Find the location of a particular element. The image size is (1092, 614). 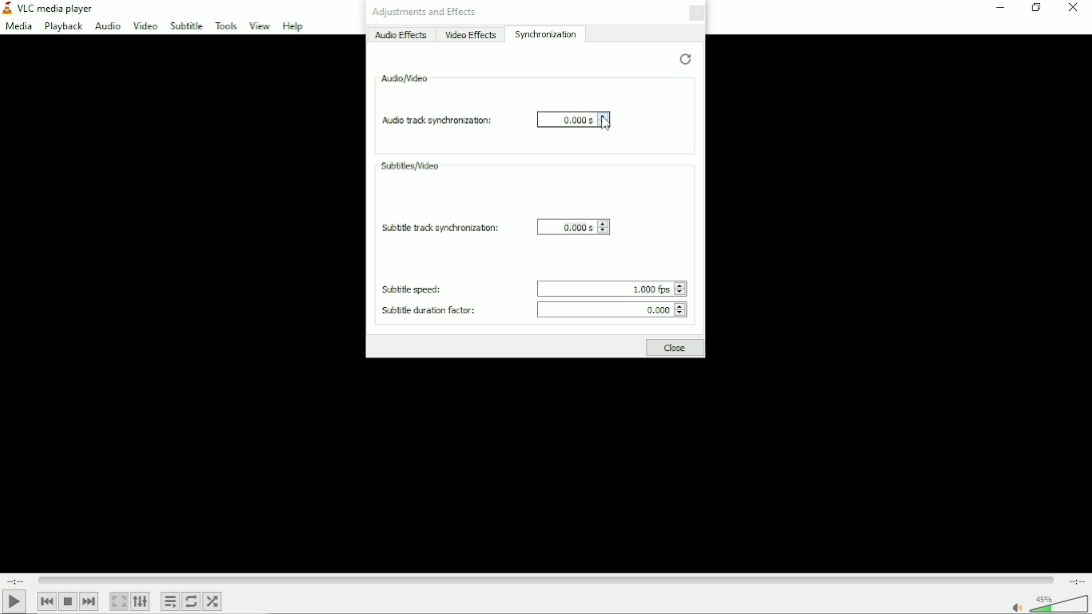

Cursor is located at coordinates (611, 125).